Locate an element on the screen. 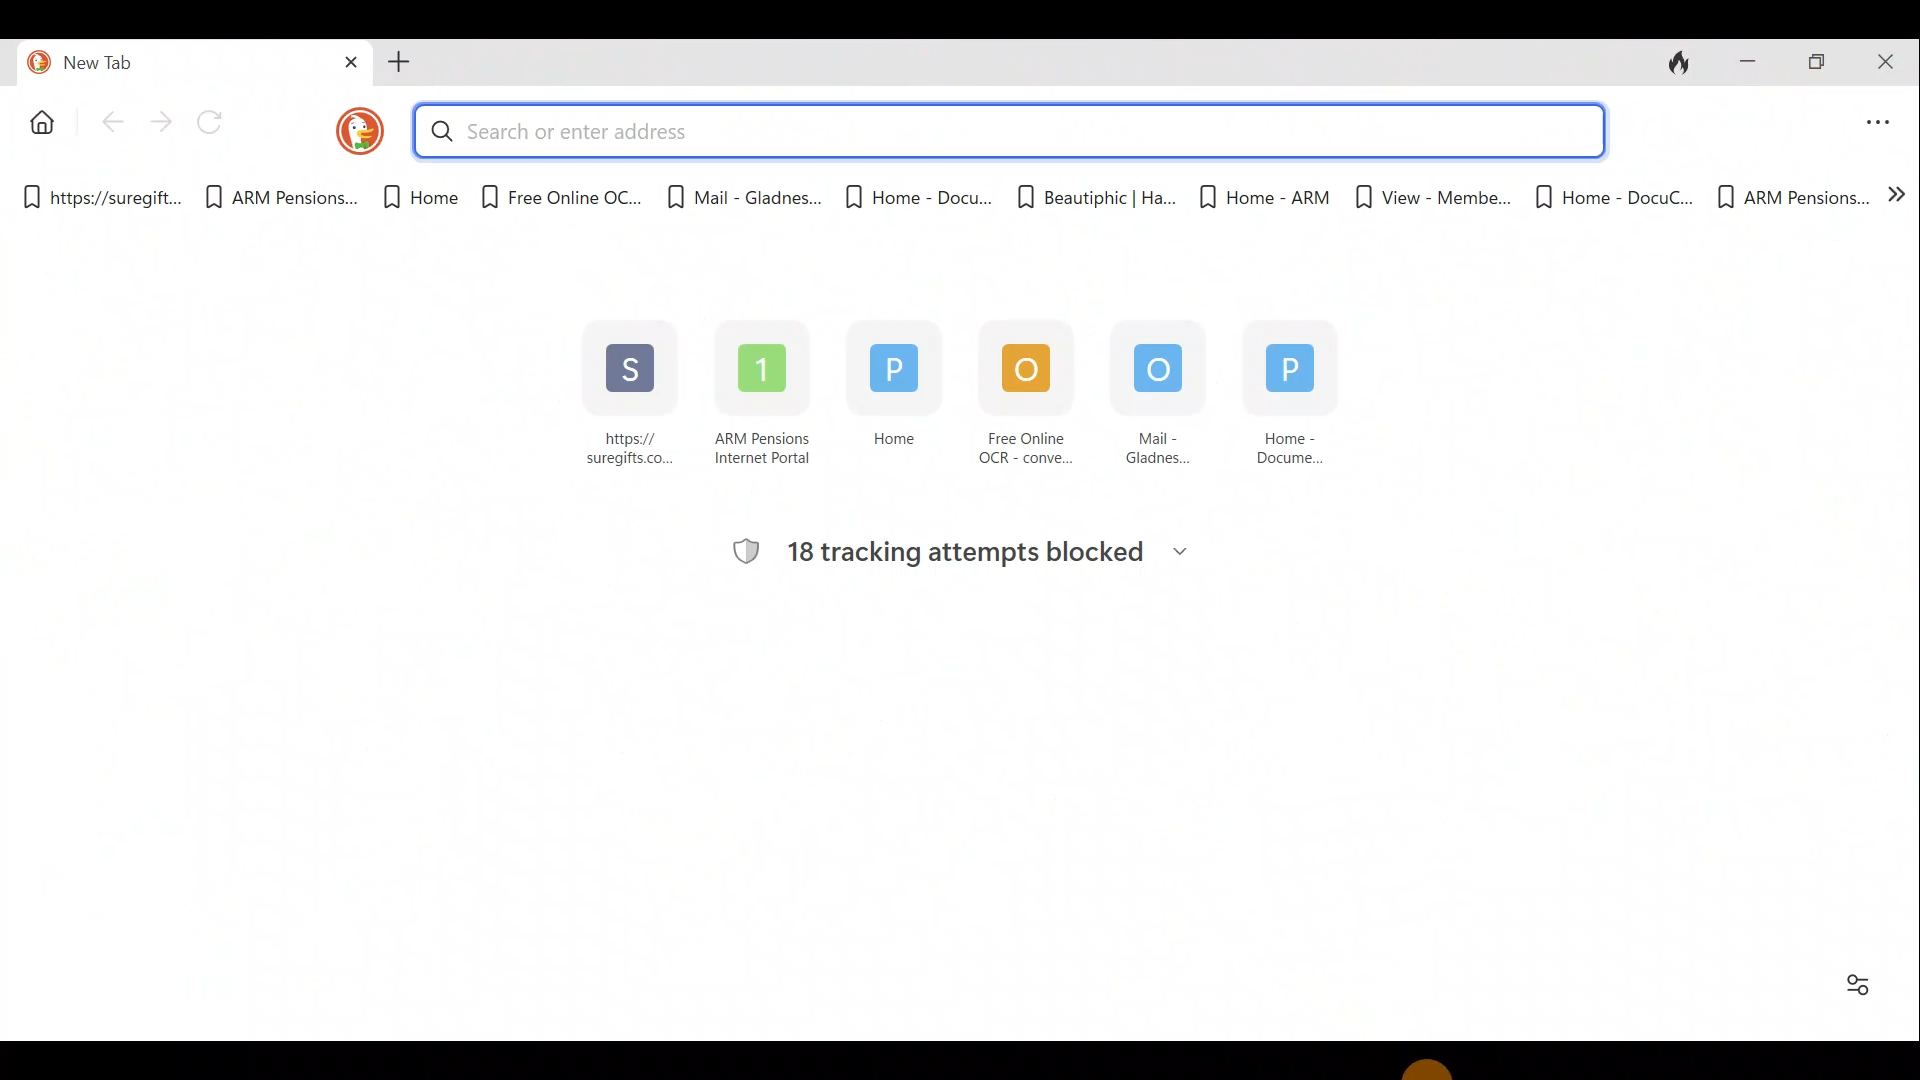 The image size is (1920, 1080). Close is located at coordinates (1890, 60).